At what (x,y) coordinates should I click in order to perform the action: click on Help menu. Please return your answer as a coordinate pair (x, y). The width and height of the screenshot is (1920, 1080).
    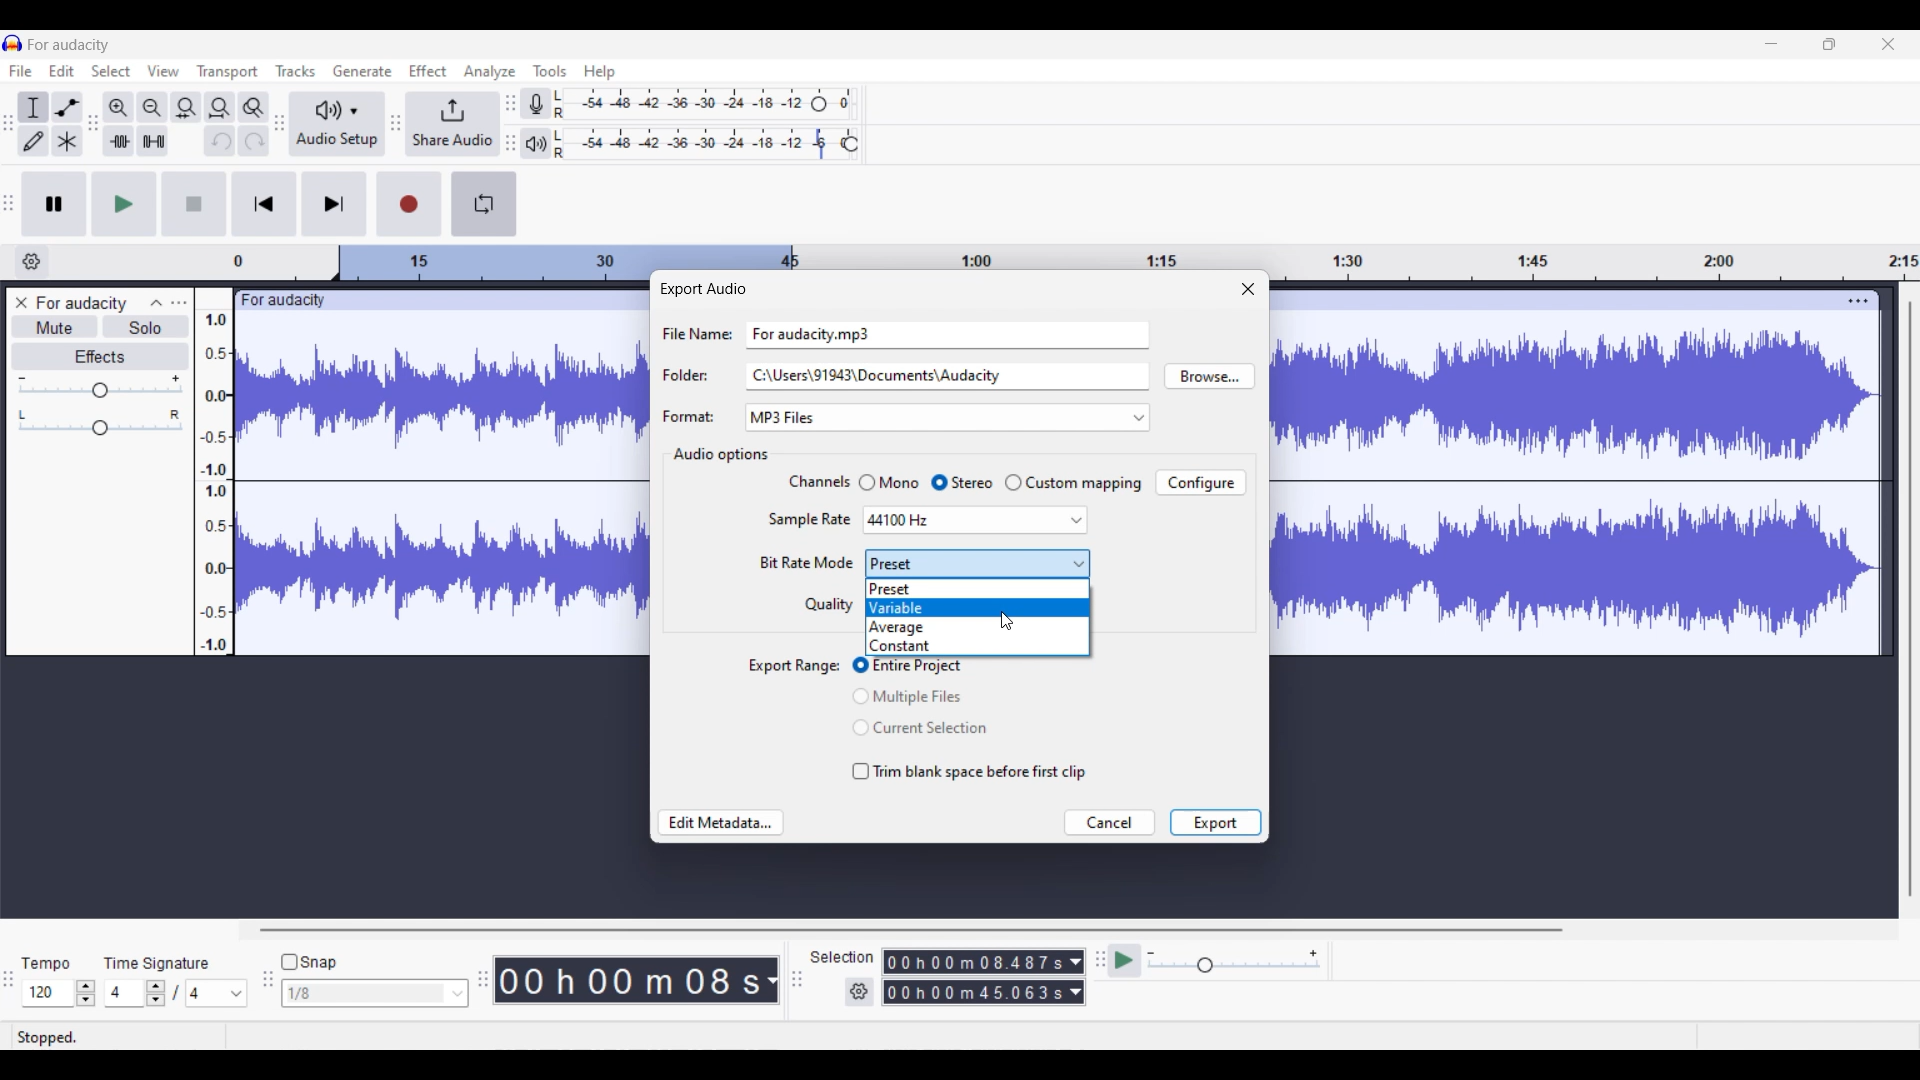
    Looking at the image, I should click on (600, 73).